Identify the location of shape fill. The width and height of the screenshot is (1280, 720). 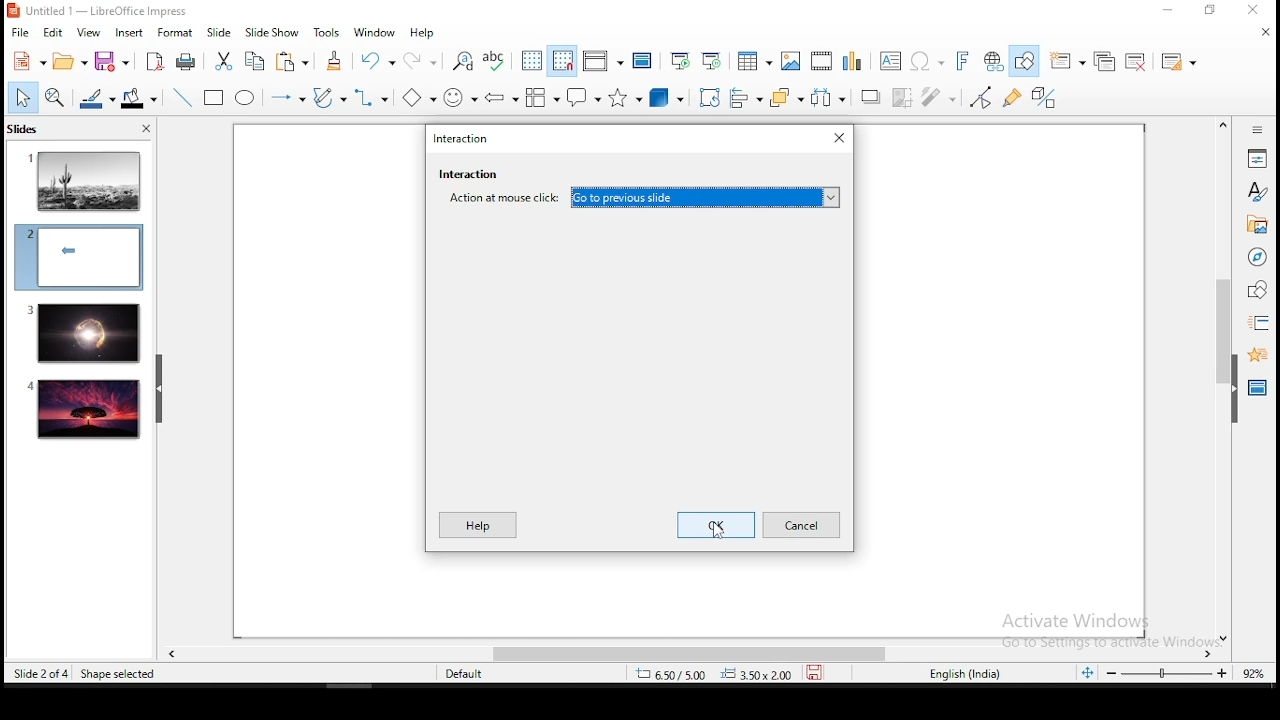
(138, 100).